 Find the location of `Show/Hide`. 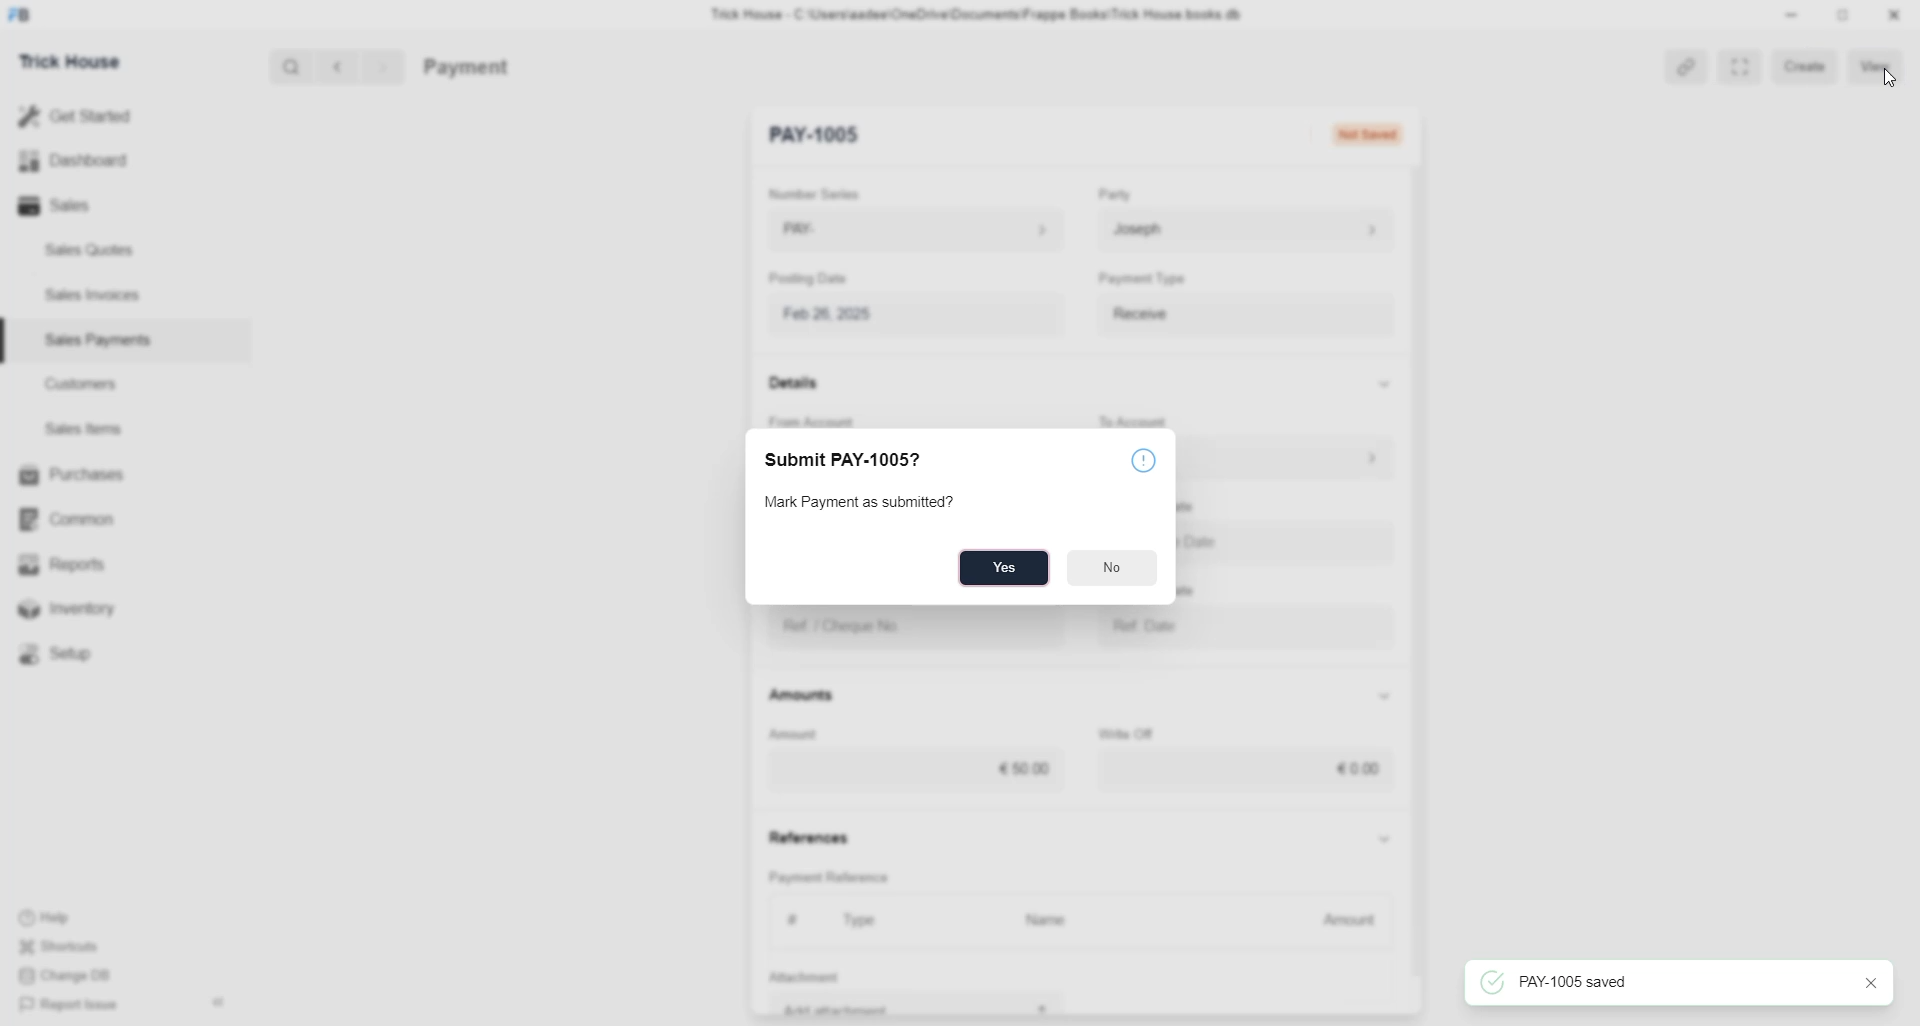

Show/Hide is located at coordinates (1385, 840).